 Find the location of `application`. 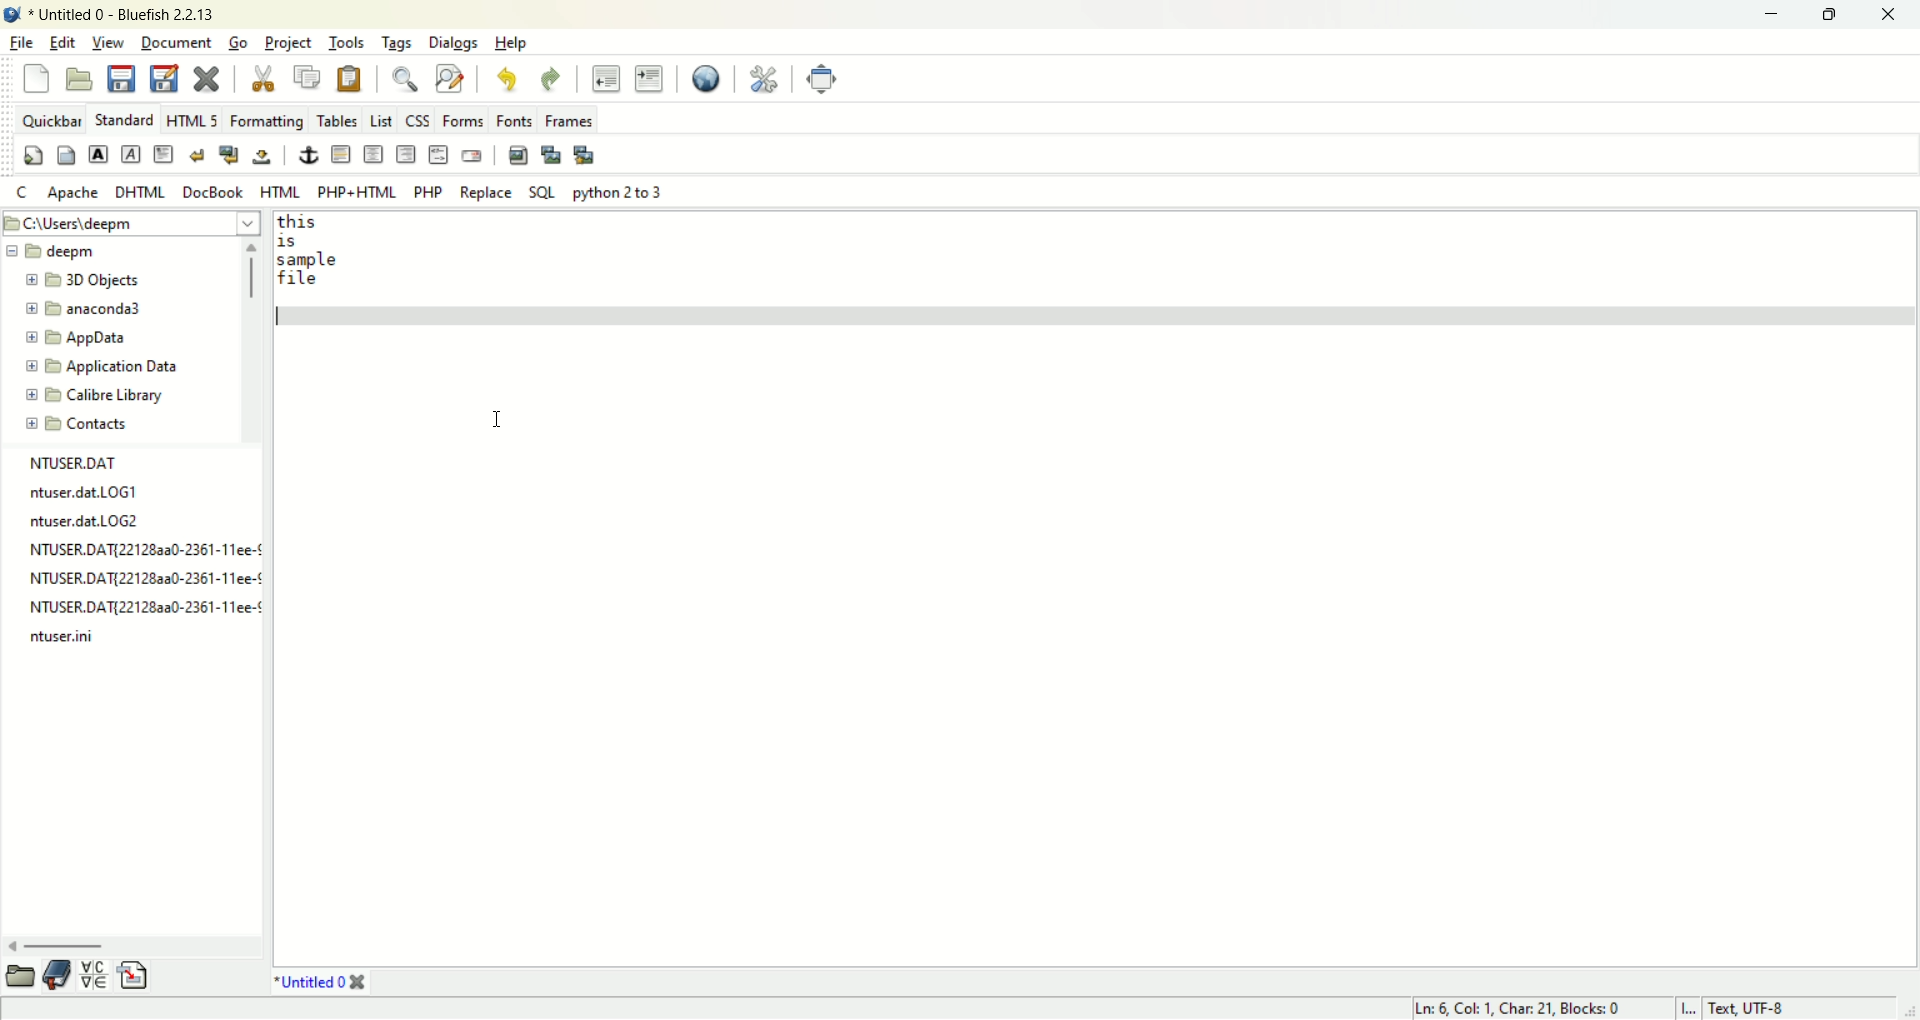

application is located at coordinates (102, 369).